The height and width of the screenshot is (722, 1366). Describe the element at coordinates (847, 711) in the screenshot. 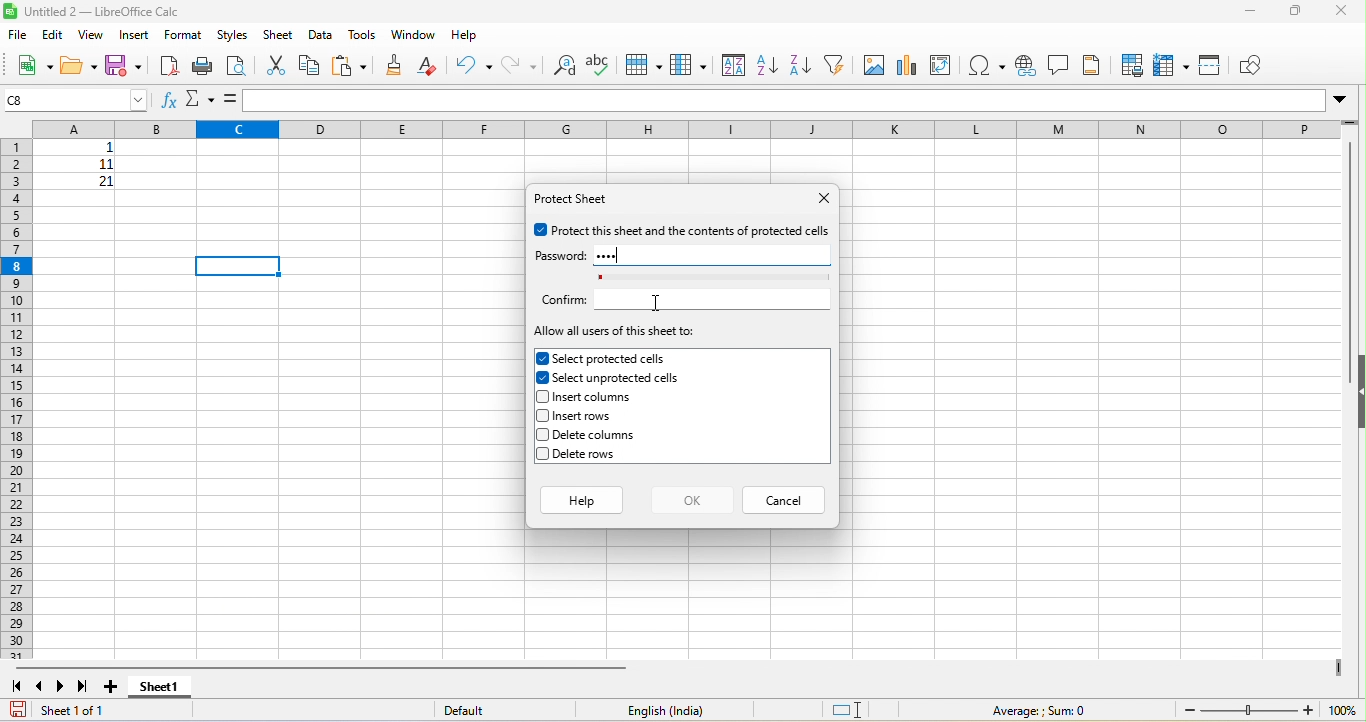

I see `standard selection` at that location.